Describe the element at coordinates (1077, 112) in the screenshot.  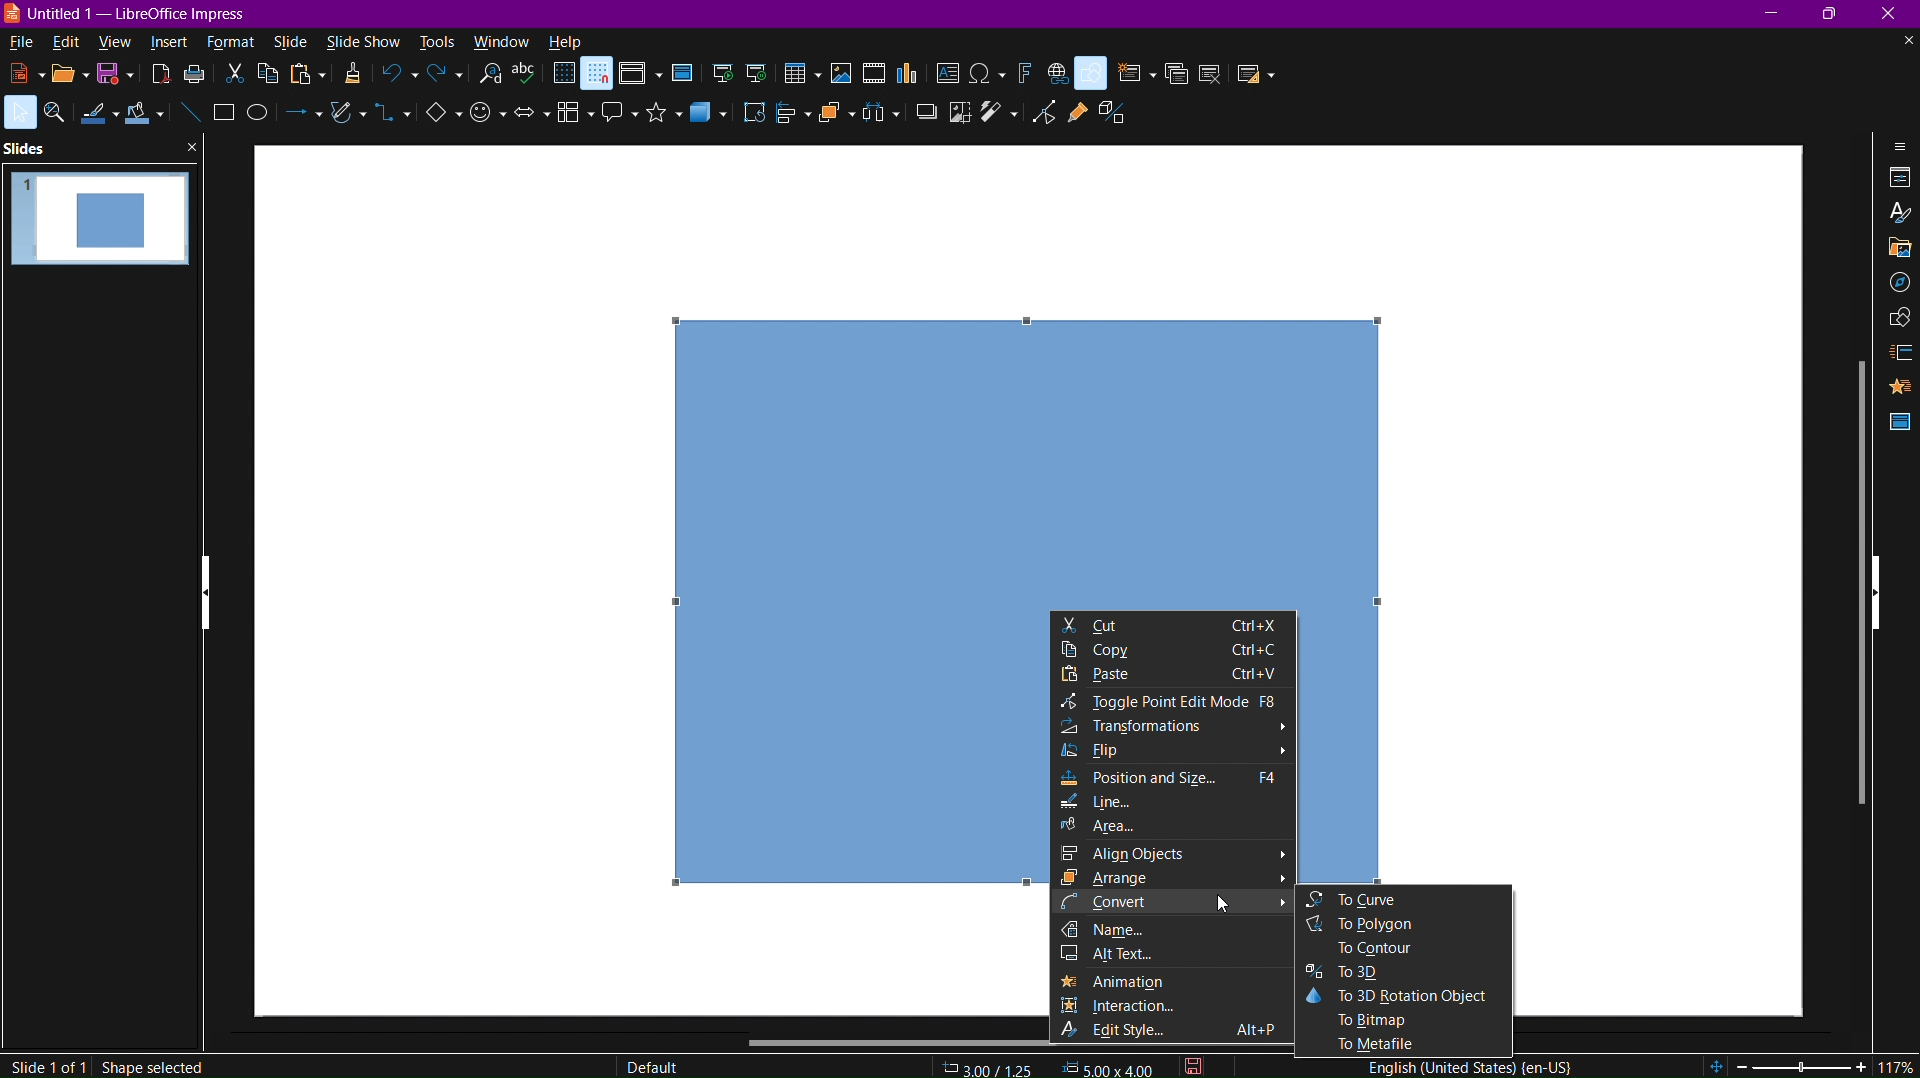
I see `Show Gluepoint Function` at that location.